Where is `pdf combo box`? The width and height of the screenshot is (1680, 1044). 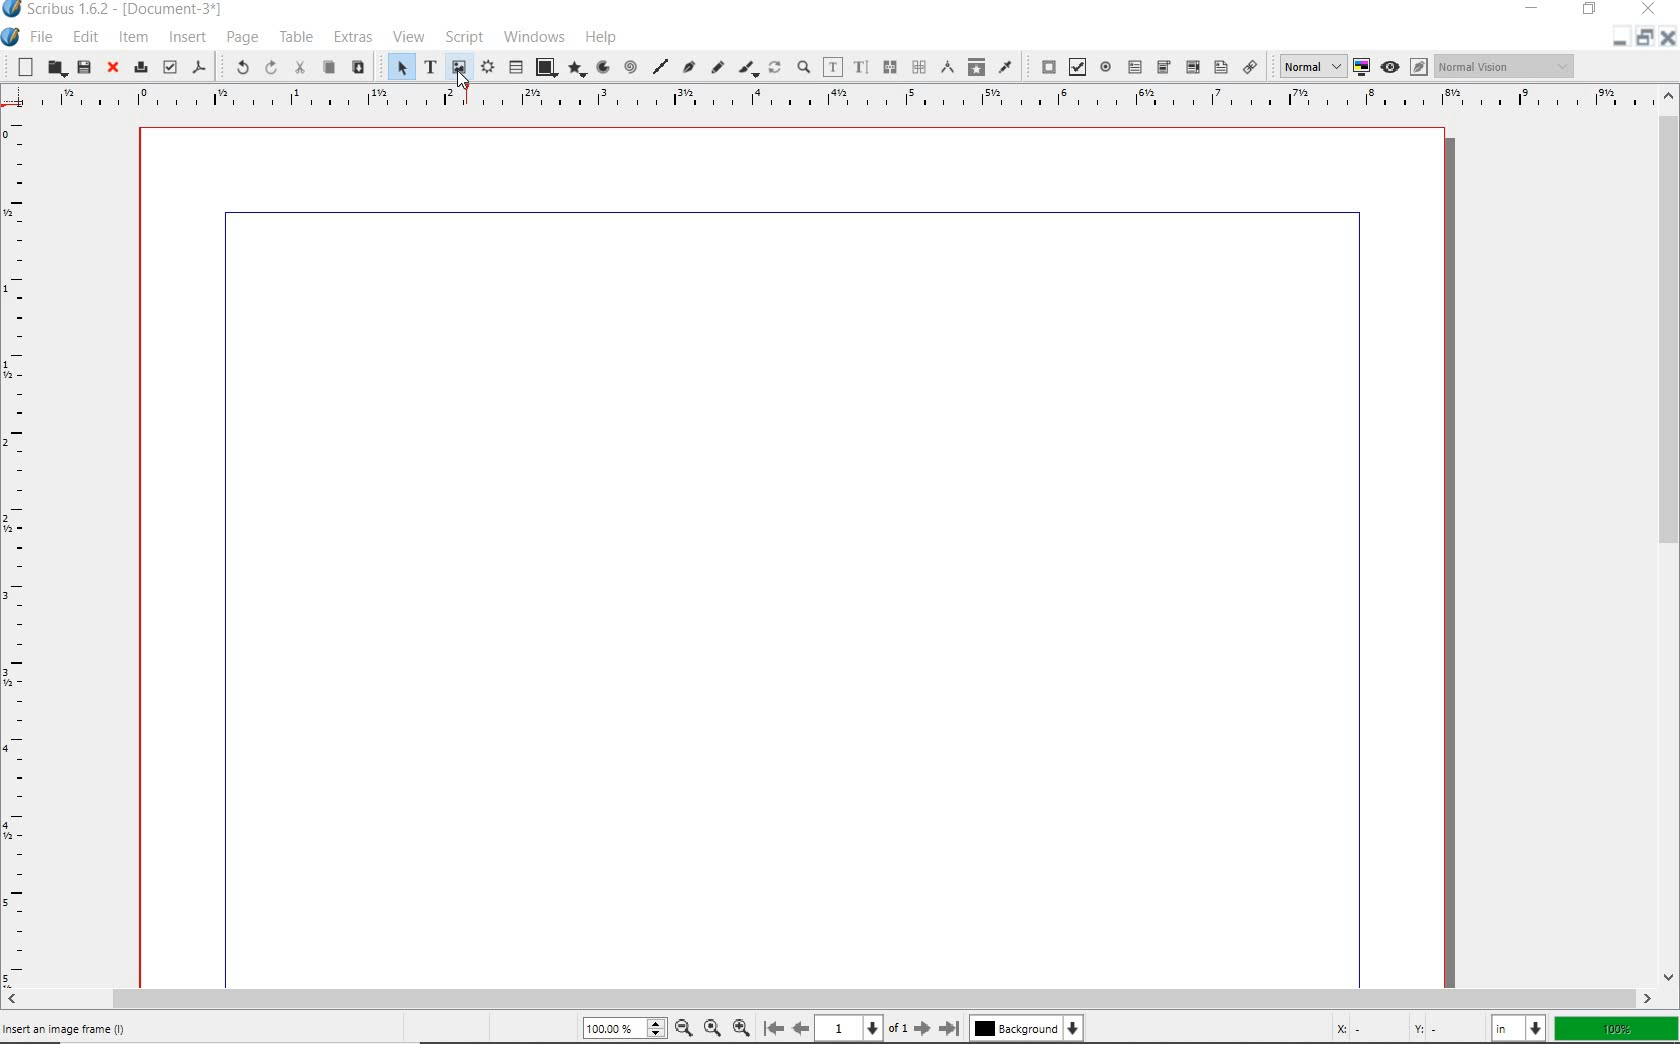
pdf combo box is located at coordinates (1191, 67).